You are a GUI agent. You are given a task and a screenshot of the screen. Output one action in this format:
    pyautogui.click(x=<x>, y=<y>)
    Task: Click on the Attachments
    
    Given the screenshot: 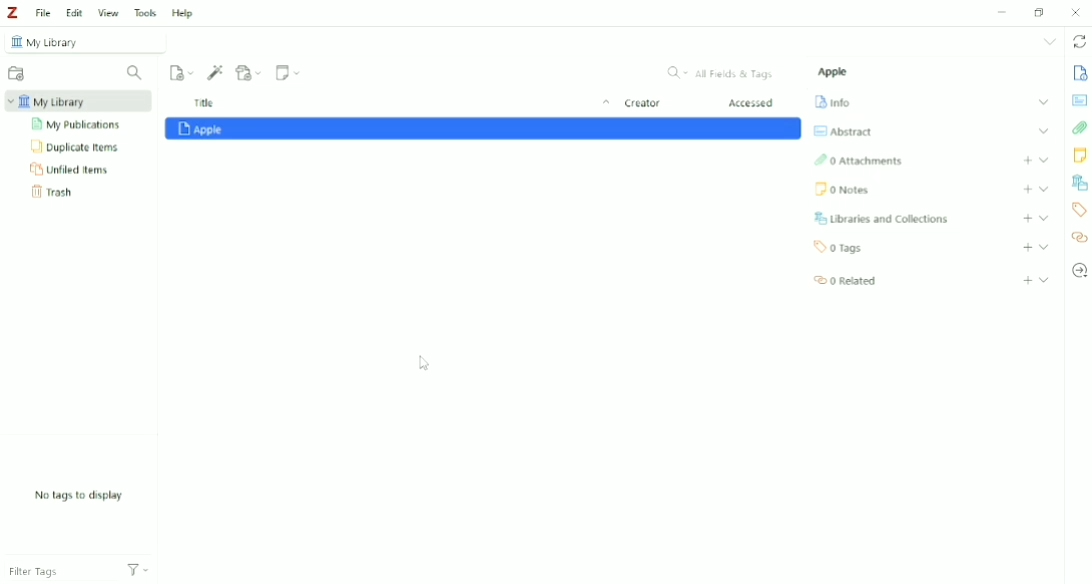 What is the action you would take?
    pyautogui.click(x=859, y=161)
    